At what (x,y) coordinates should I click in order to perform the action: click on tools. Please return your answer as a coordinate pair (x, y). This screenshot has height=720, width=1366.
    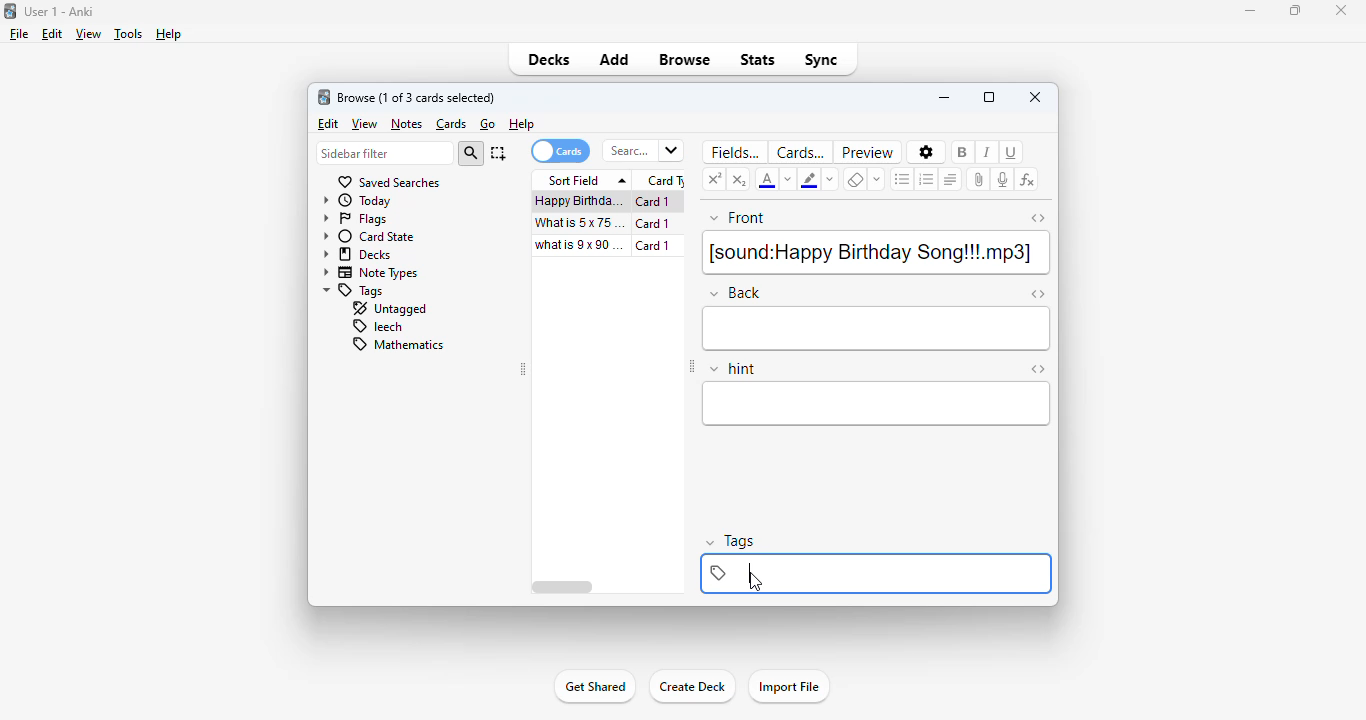
    Looking at the image, I should click on (128, 35).